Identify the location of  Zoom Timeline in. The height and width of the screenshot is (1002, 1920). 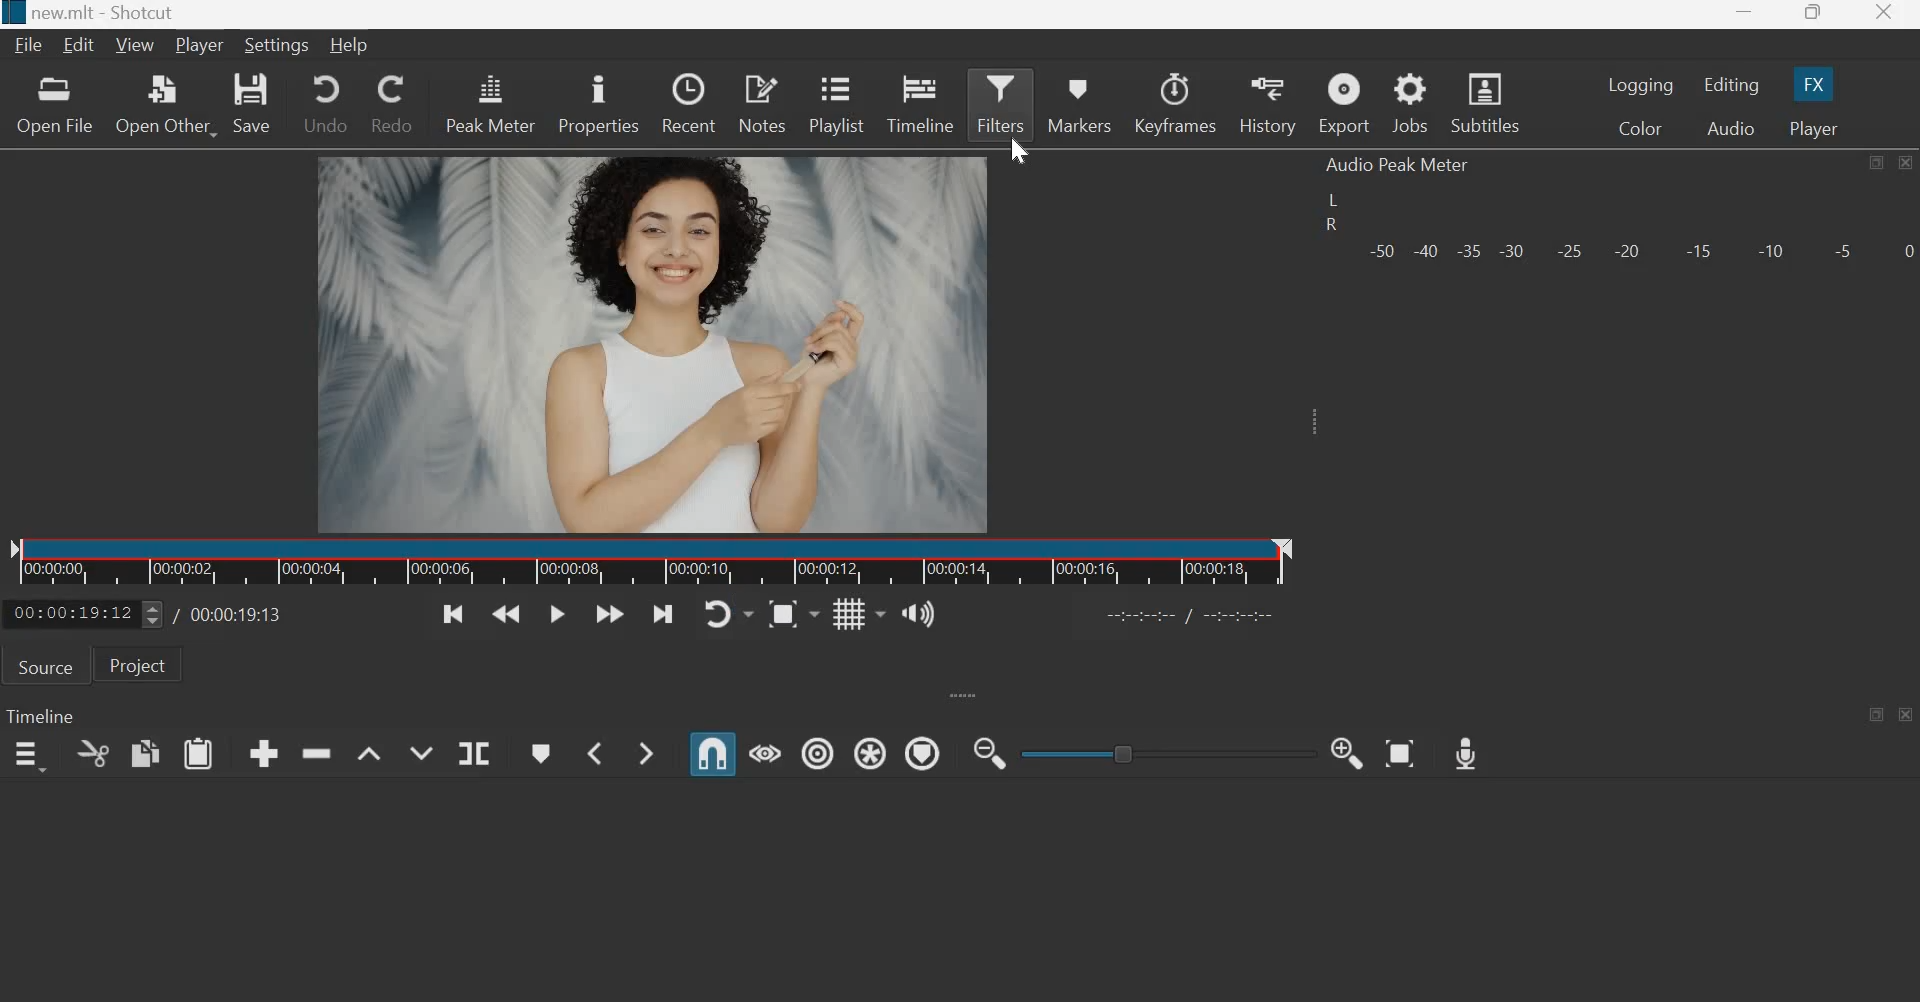
(1346, 751).